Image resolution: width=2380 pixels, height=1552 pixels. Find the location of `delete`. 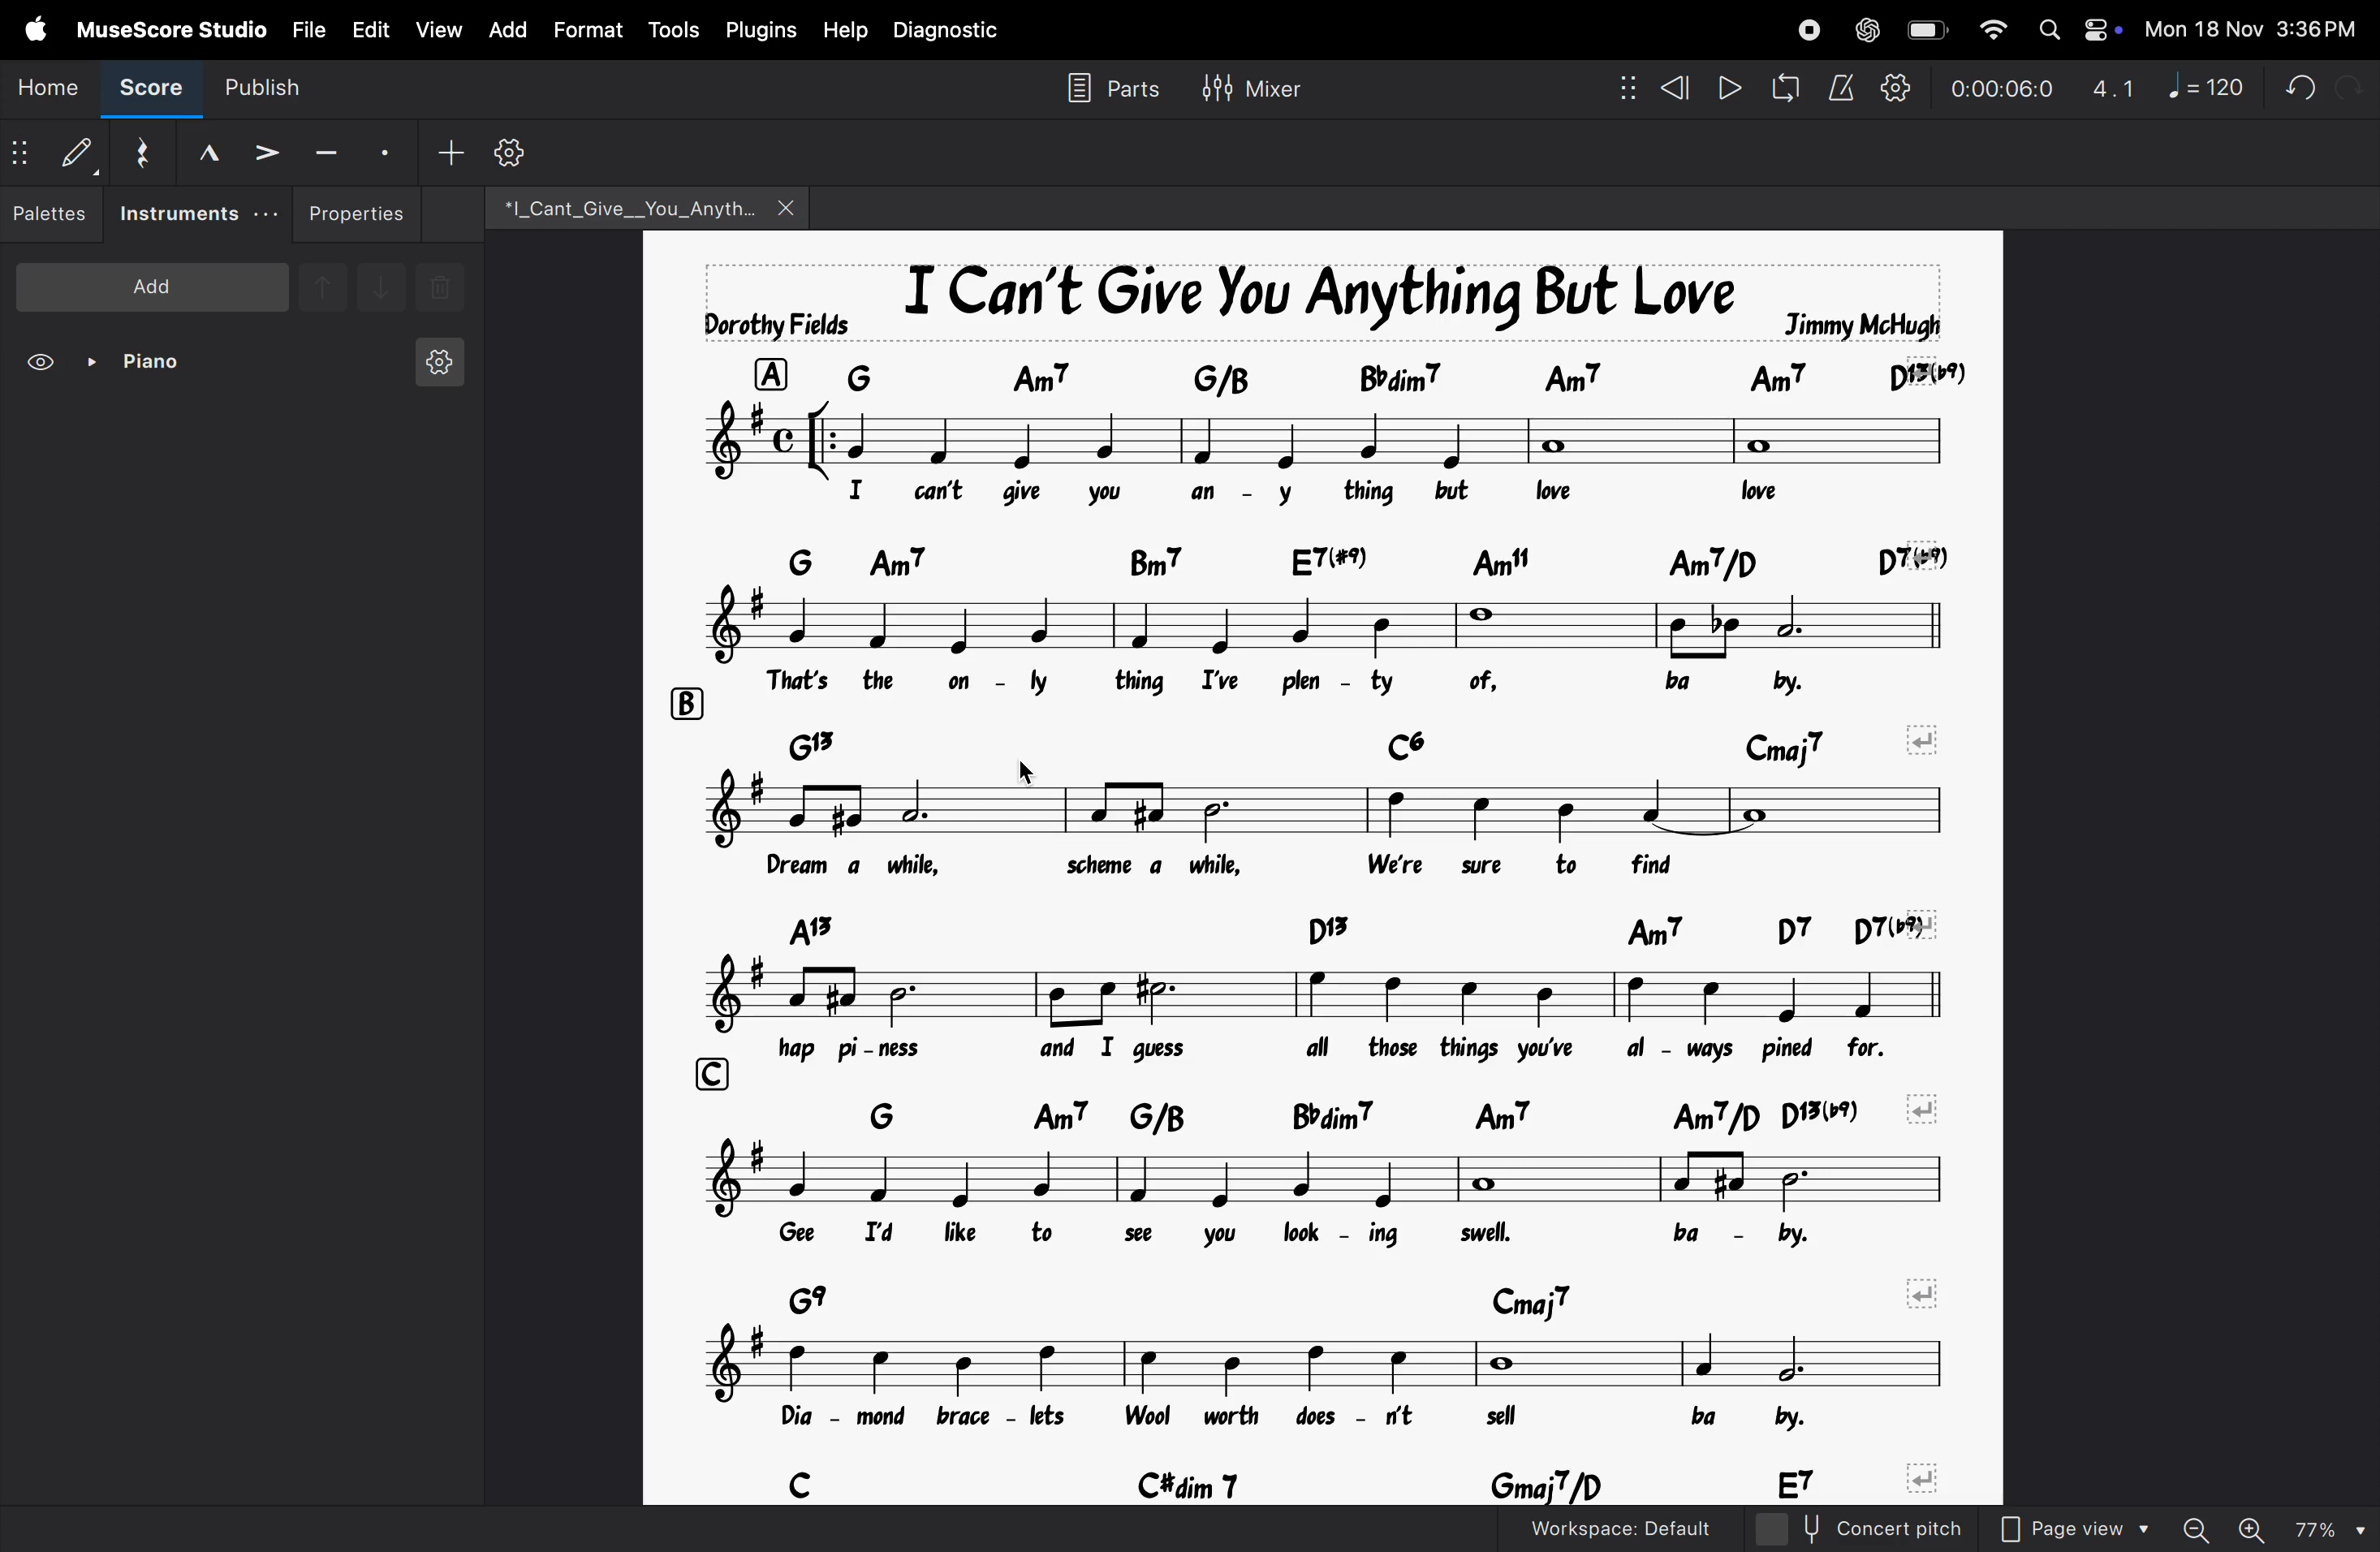

delete is located at coordinates (445, 290).